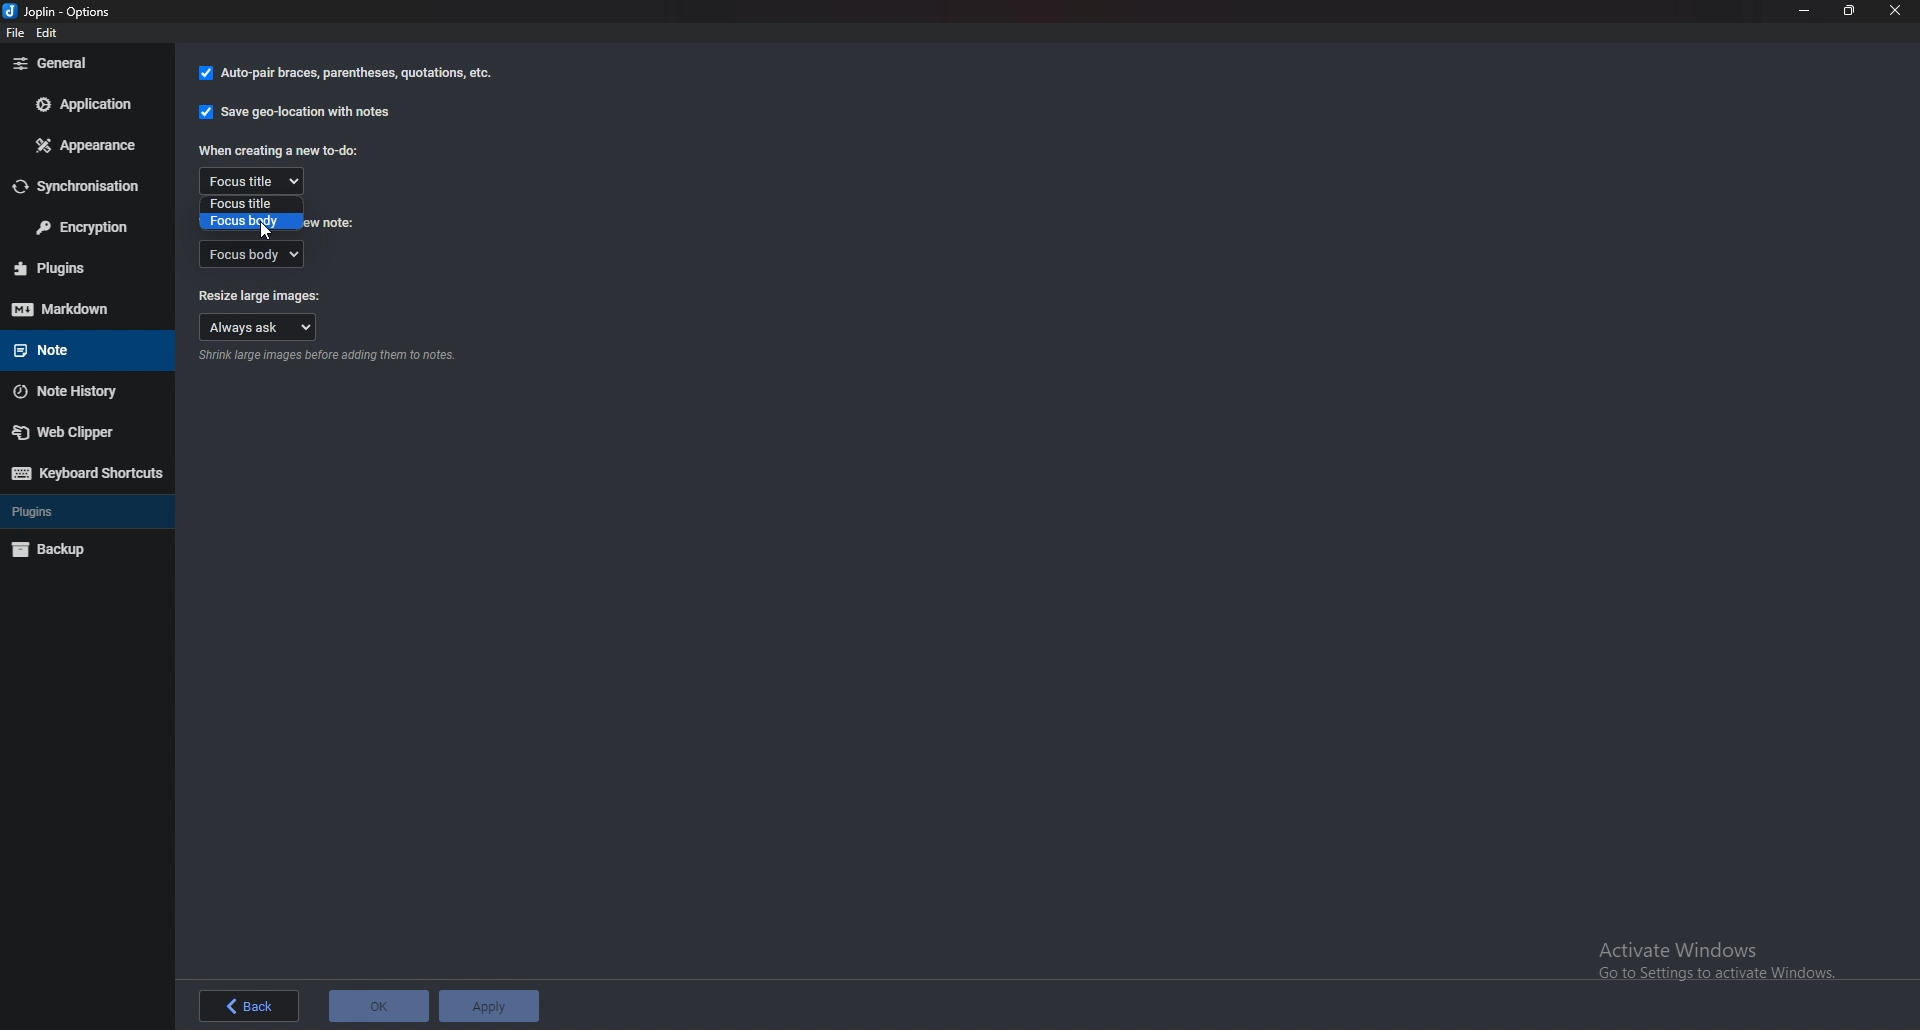  What do you see at coordinates (279, 235) in the screenshot?
I see `cursor` at bounding box center [279, 235].